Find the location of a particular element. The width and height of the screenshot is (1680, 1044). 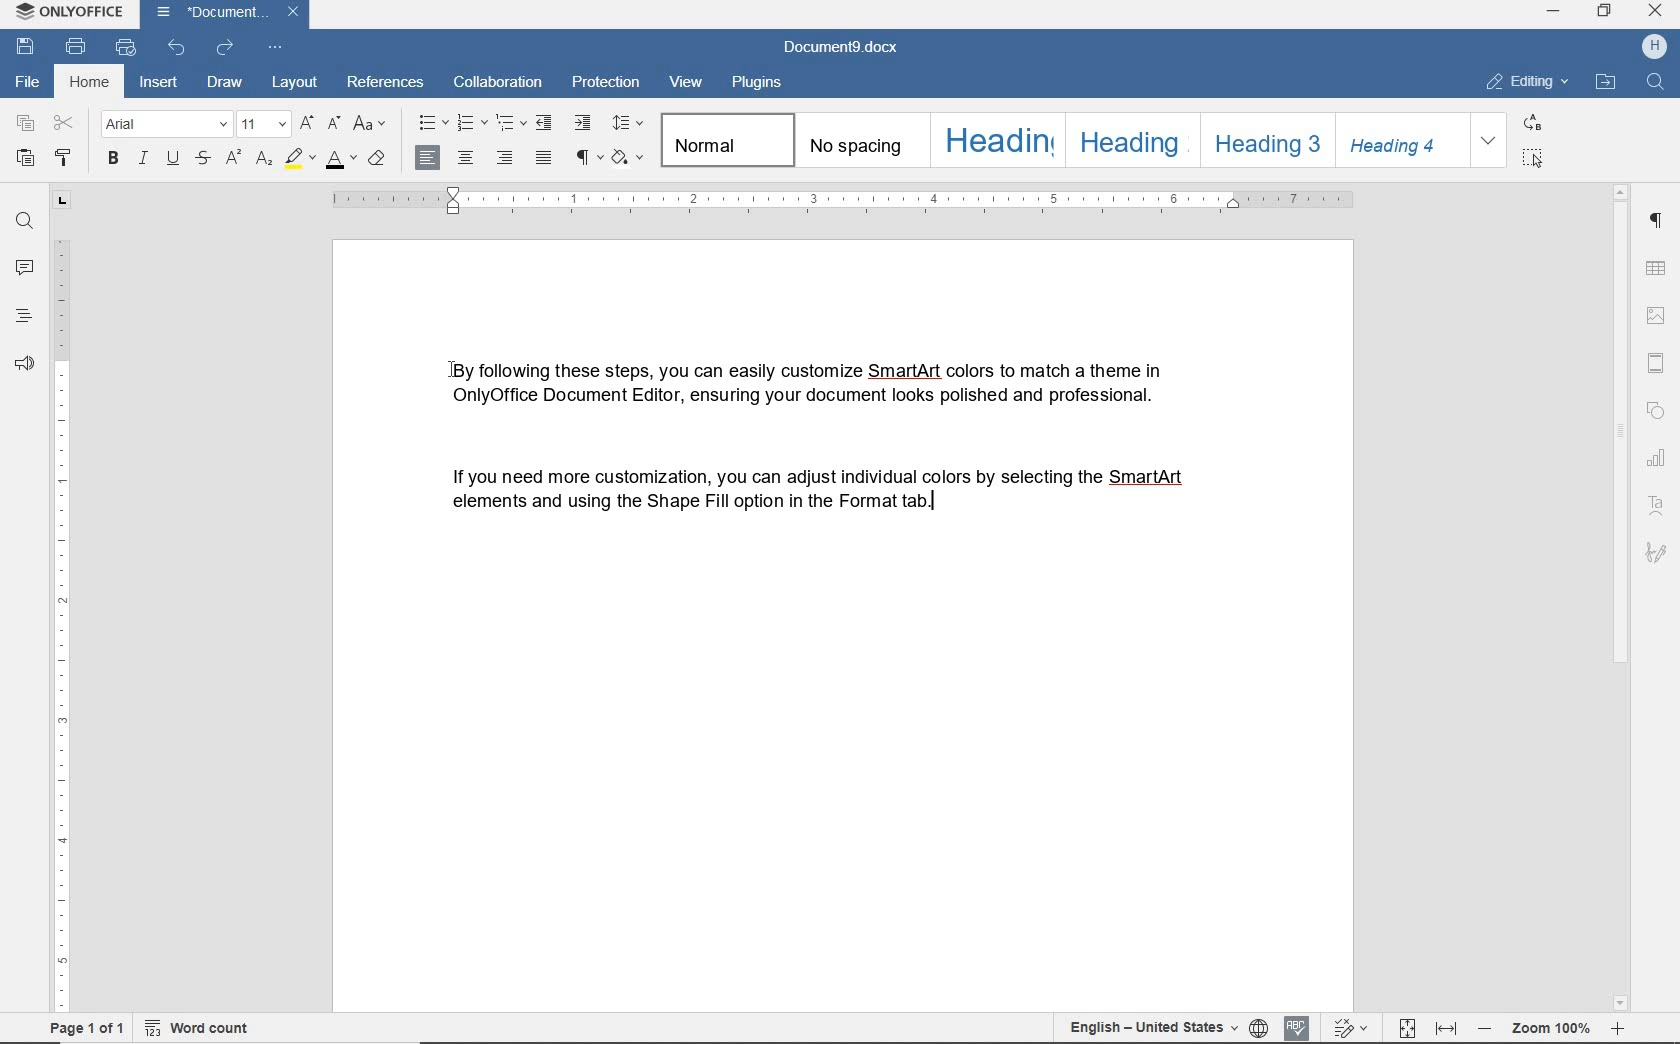

protection is located at coordinates (607, 84).